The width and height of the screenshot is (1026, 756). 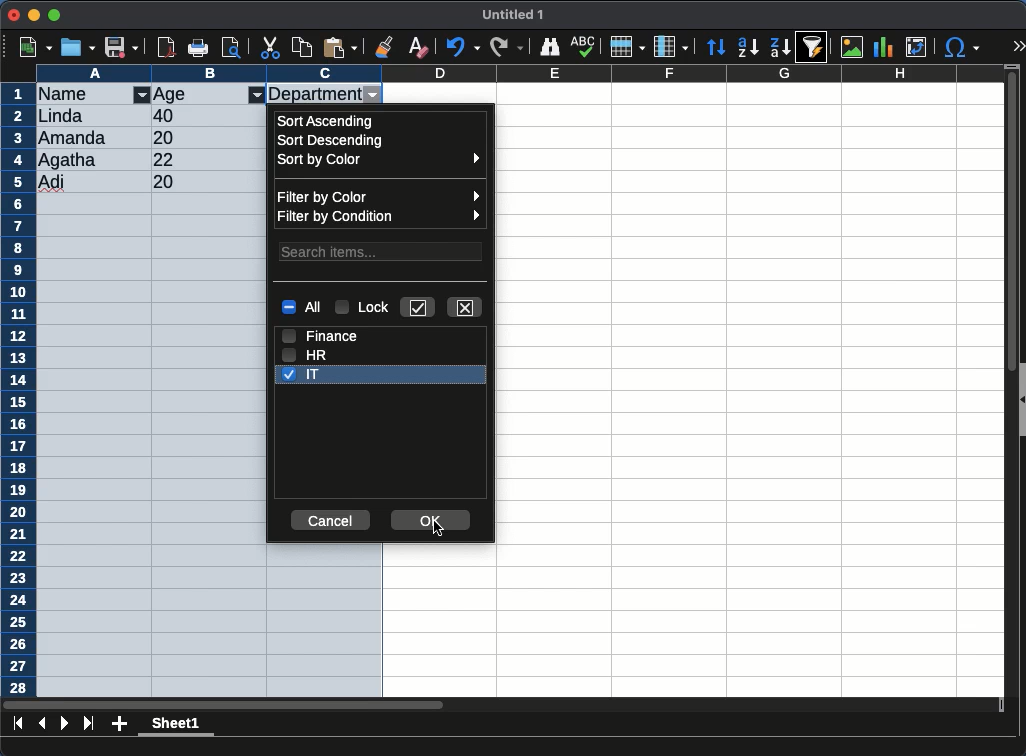 What do you see at coordinates (78, 47) in the screenshot?
I see `open` at bounding box center [78, 47].